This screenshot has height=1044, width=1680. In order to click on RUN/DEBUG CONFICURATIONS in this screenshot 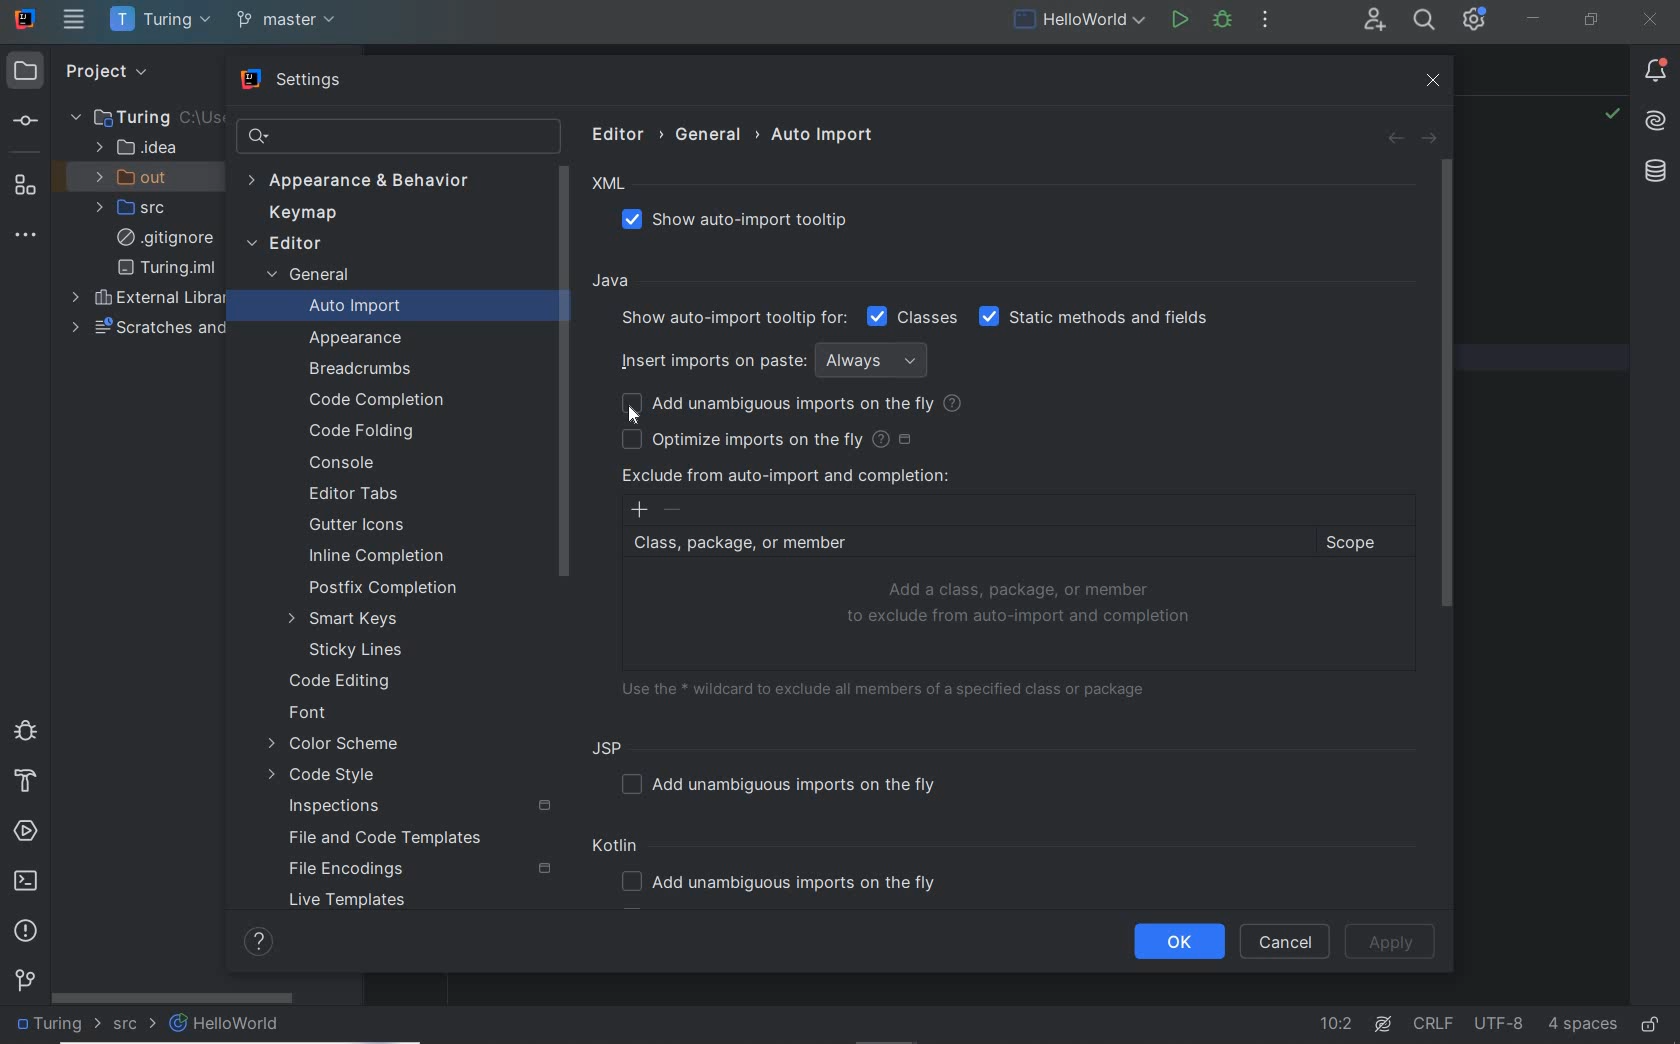, I will do `click(1080, 19)`.